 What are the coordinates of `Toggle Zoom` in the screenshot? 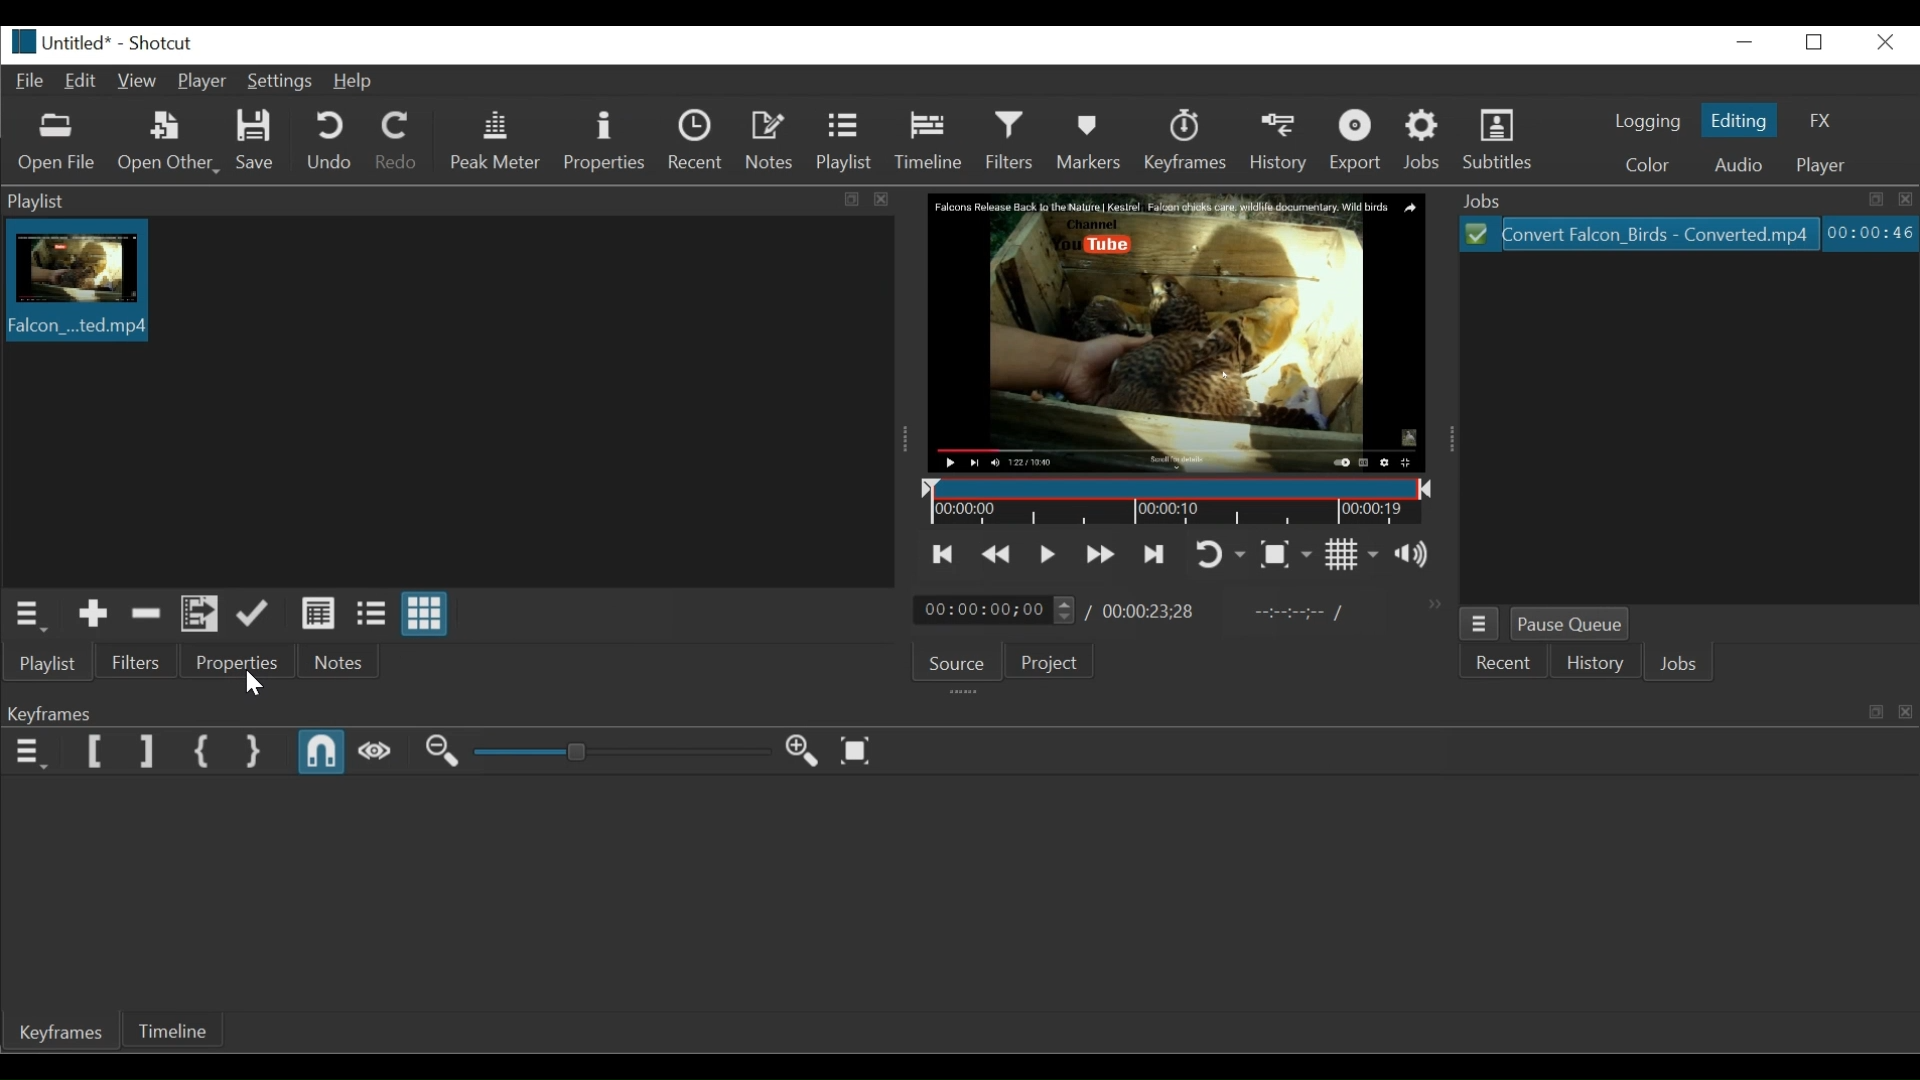 It's located at (1288, 552).